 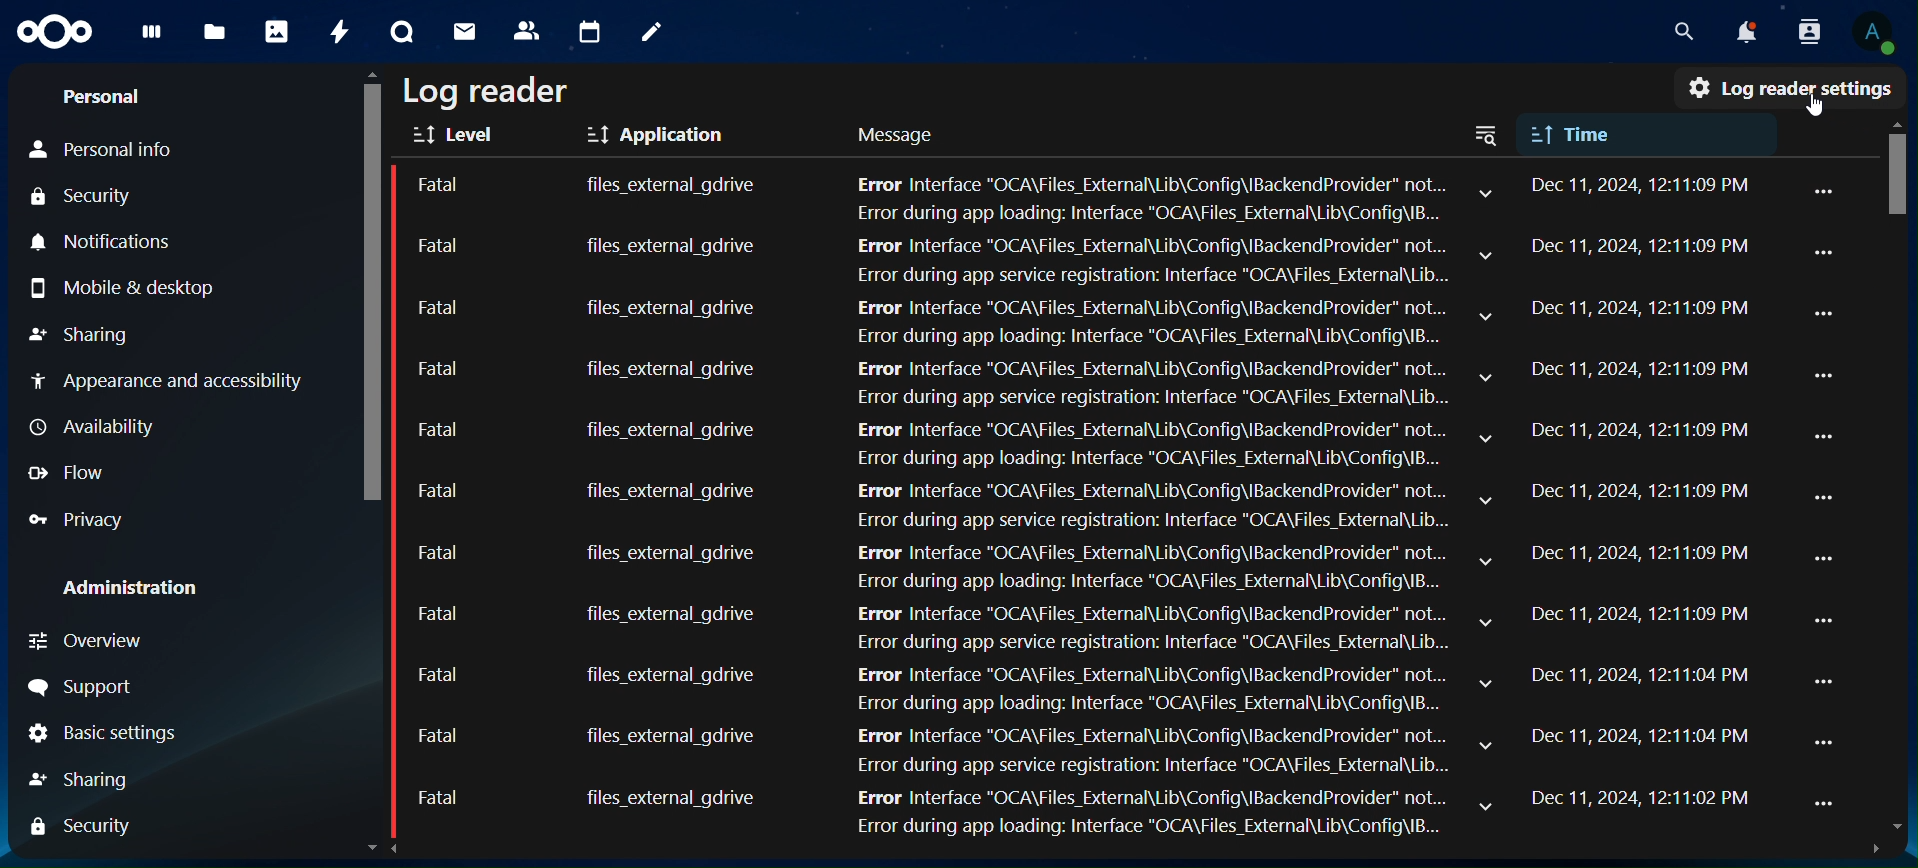 I want to click on information about log level, application, it's message and time details, so click(x=1090, y=751).